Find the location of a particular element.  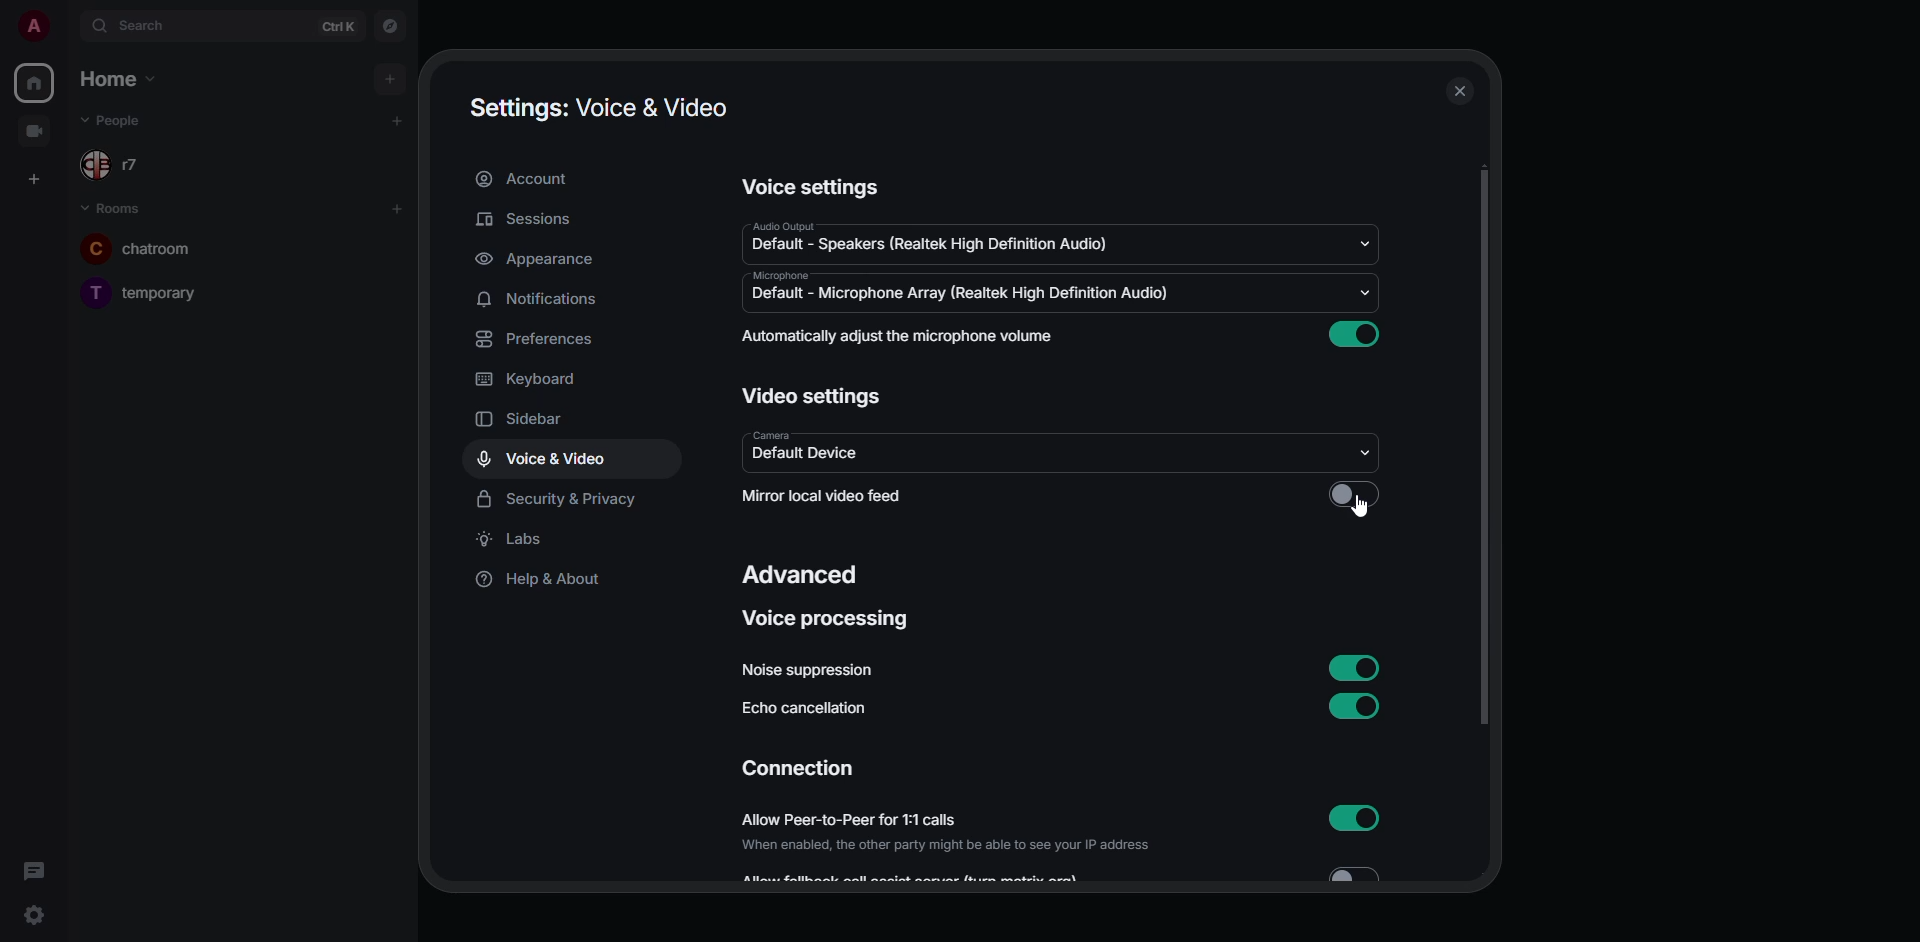

default is located at coordinates (934, 250).